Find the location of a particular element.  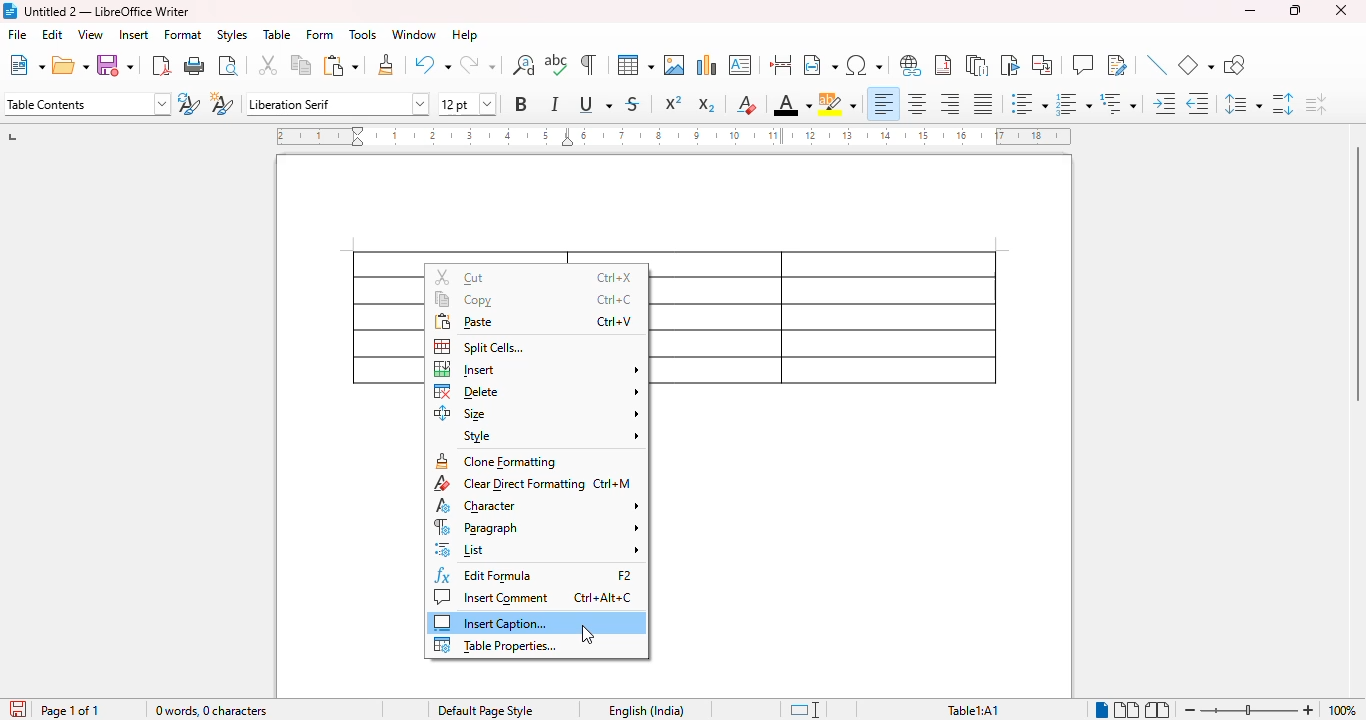

clone formatting is located at coordinates (498, 460).